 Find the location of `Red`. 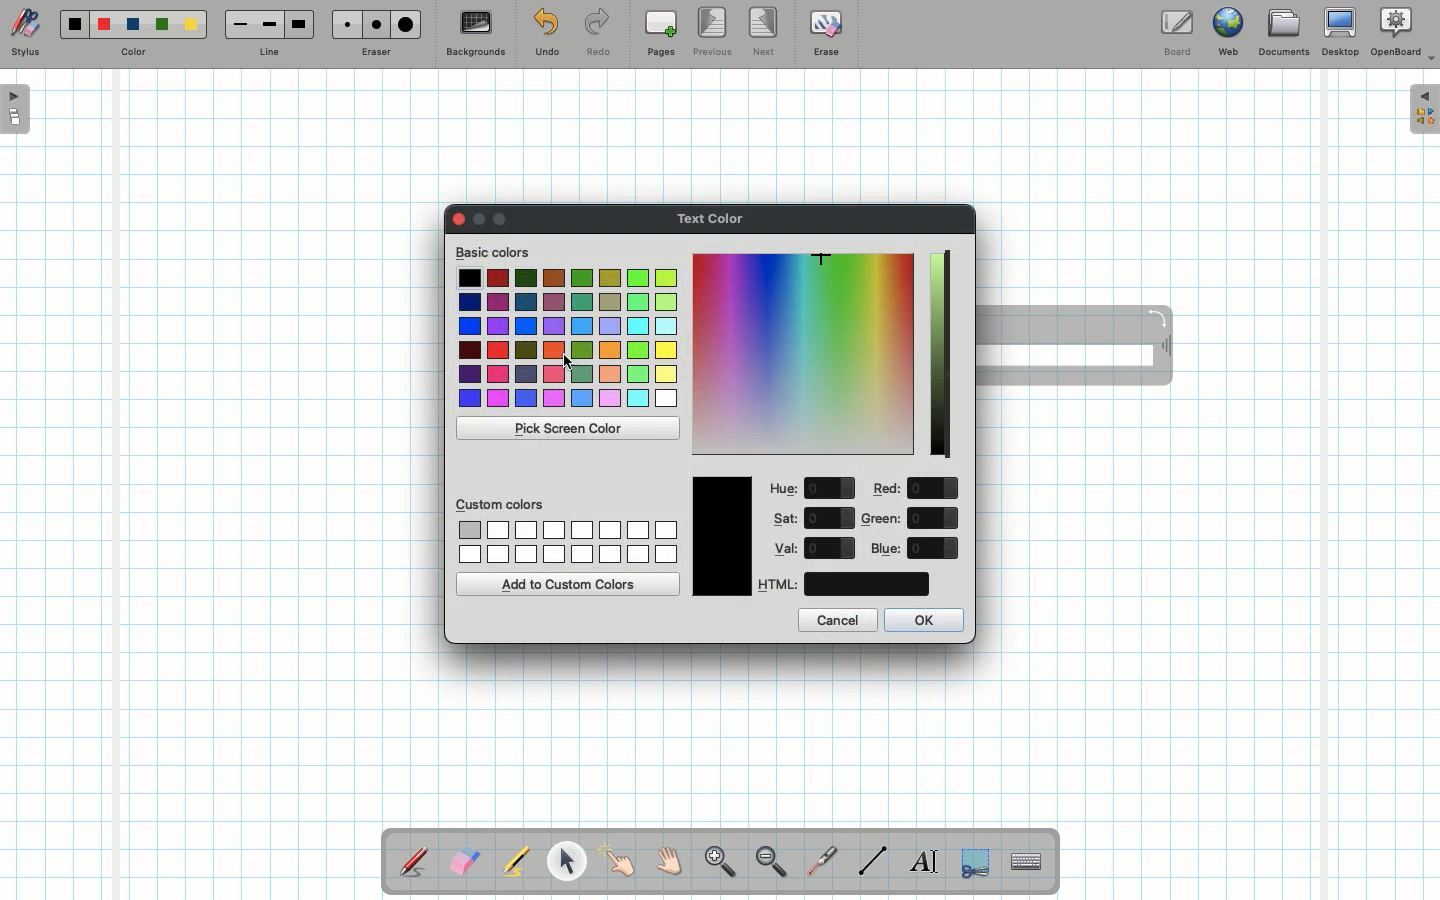

Red is located at coordinates (105, 25).